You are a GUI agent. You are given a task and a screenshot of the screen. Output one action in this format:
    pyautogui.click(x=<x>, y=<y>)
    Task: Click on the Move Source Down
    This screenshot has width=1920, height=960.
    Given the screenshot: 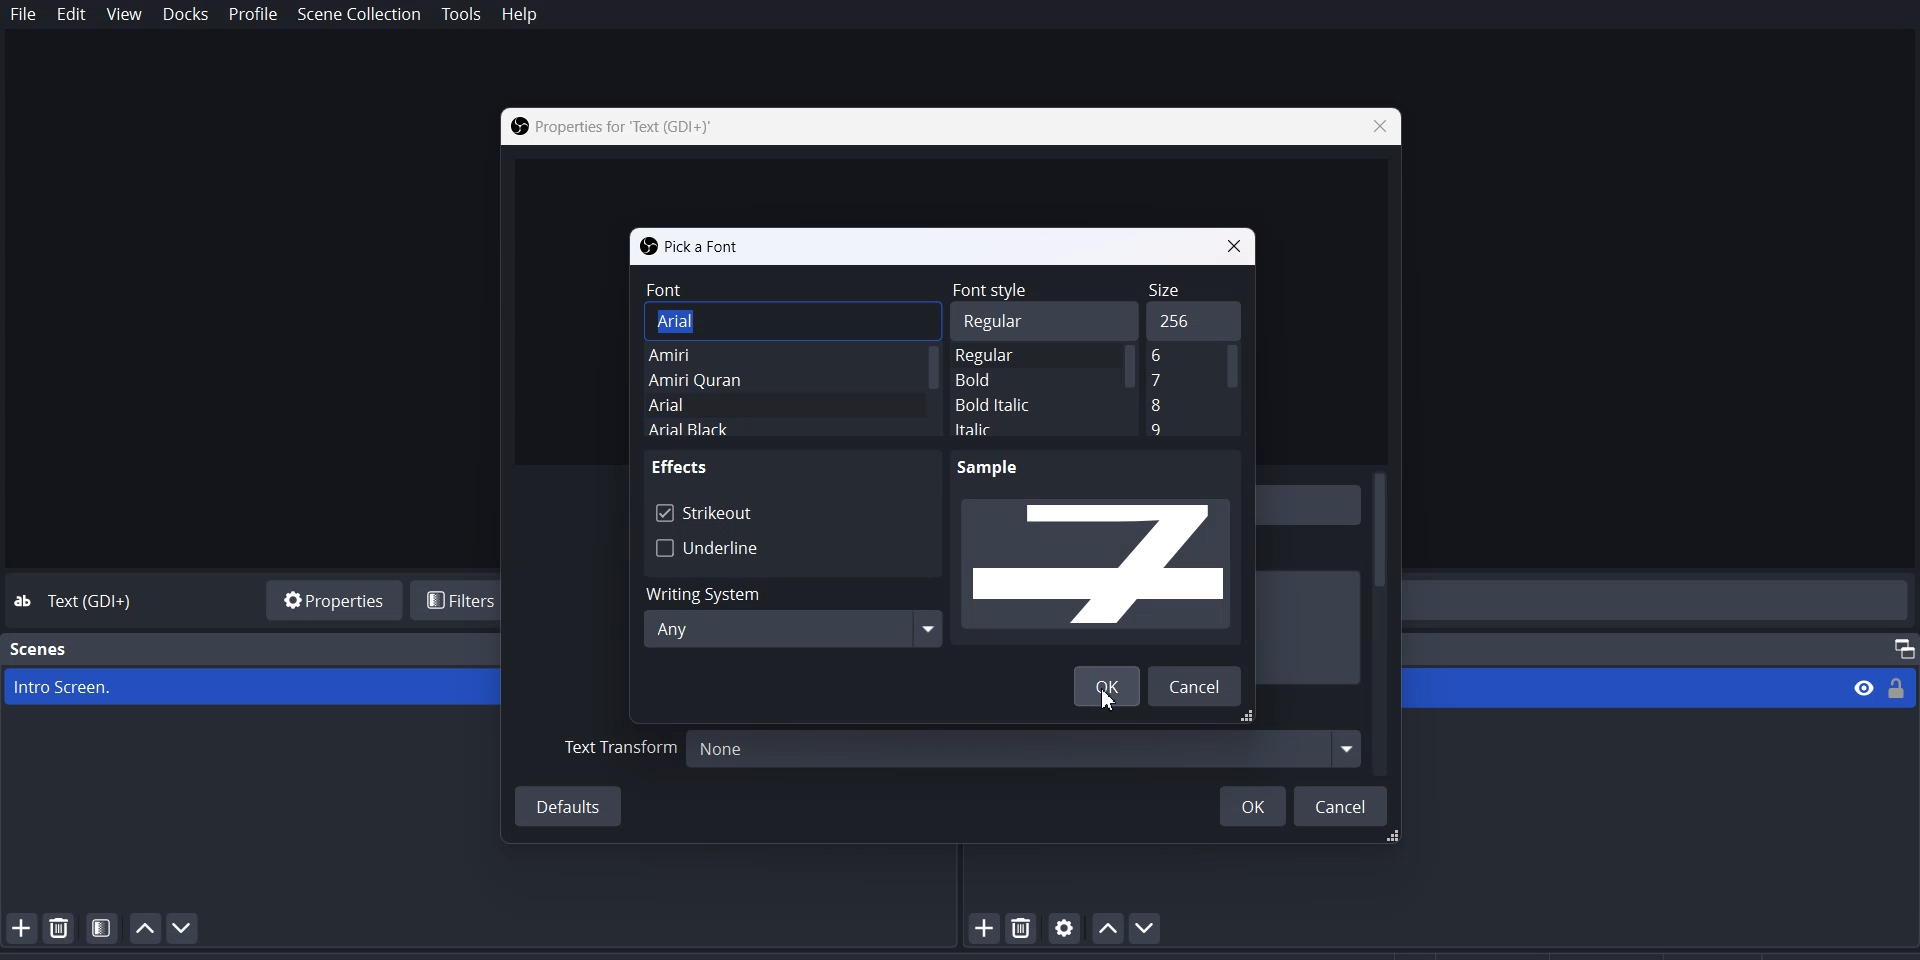 What is the action you would take?
    pyautogui.click(x=1149, y=927)
    